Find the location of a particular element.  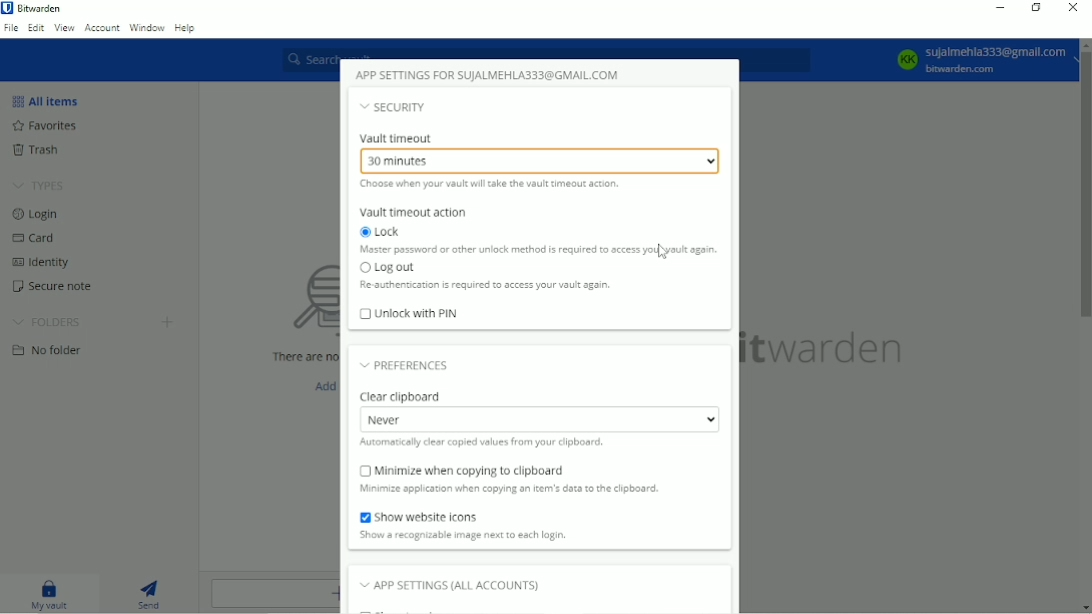

Window is located at coordinates (146, 27).